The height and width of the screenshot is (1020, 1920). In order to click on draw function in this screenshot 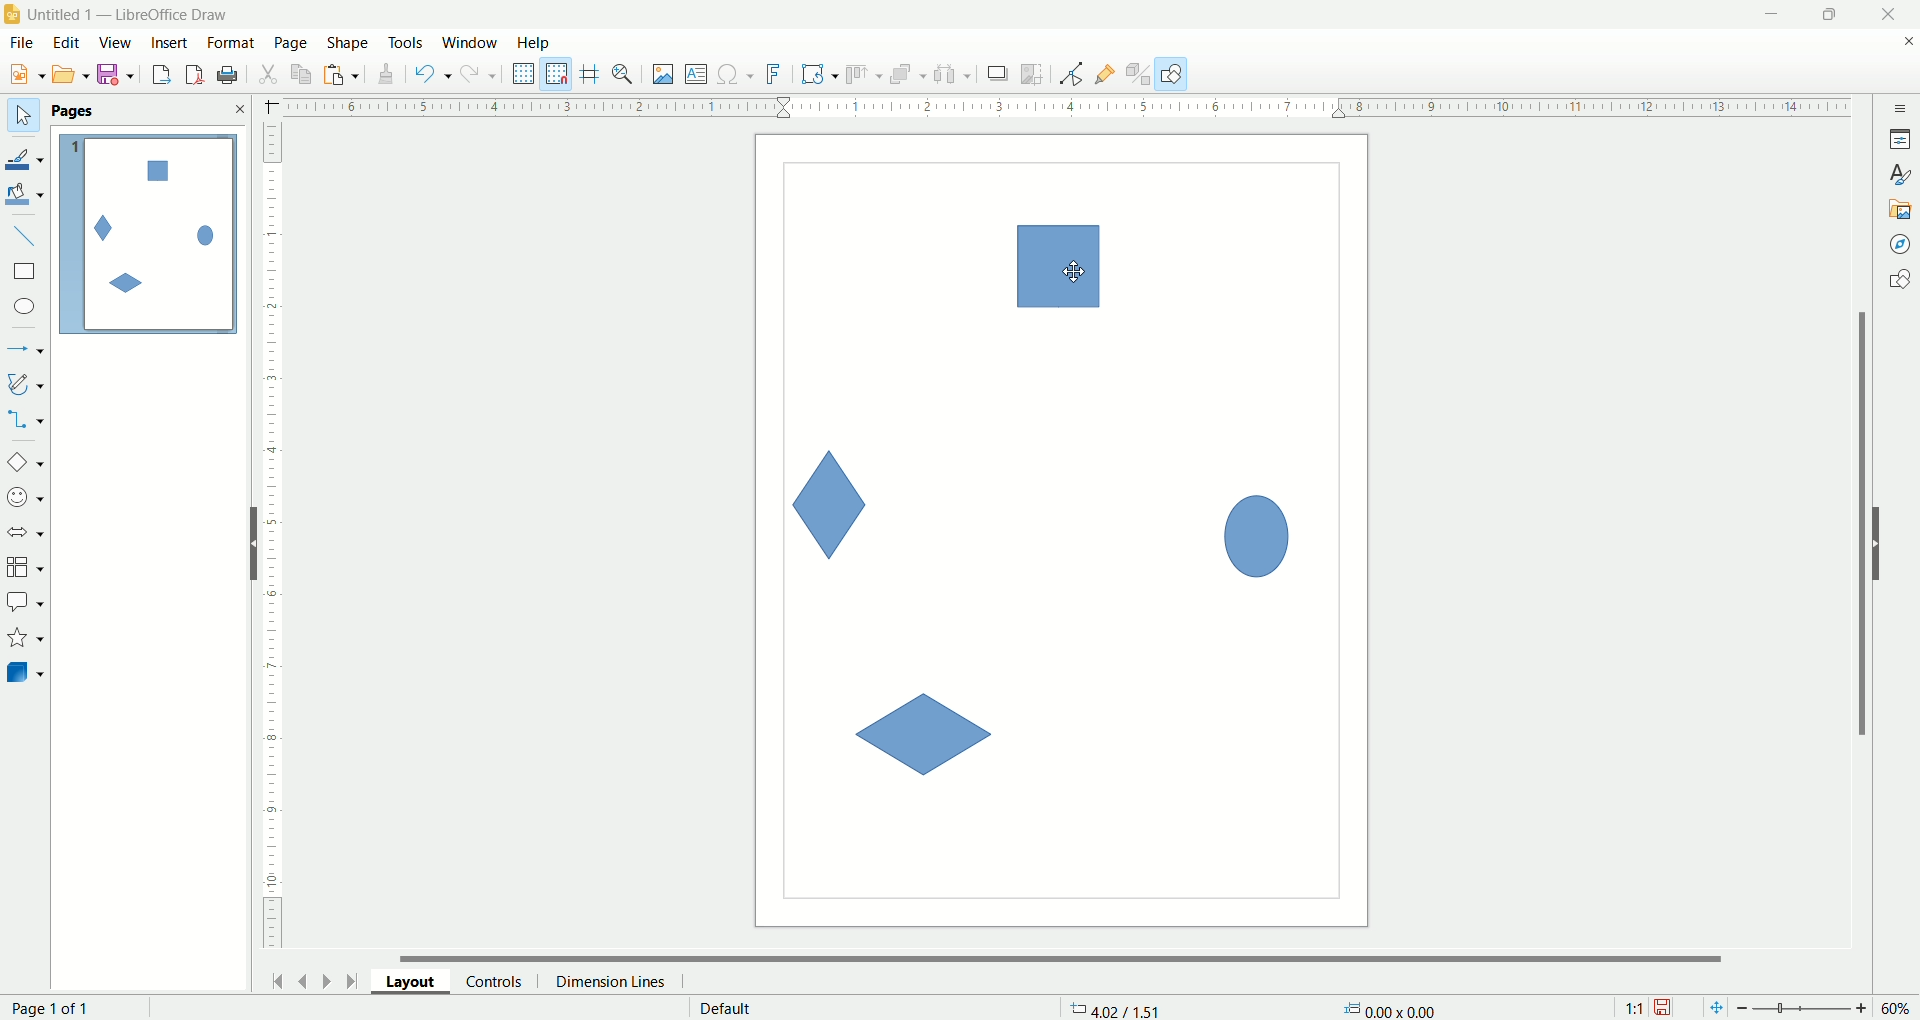, I will do `click(1172, 73)`.